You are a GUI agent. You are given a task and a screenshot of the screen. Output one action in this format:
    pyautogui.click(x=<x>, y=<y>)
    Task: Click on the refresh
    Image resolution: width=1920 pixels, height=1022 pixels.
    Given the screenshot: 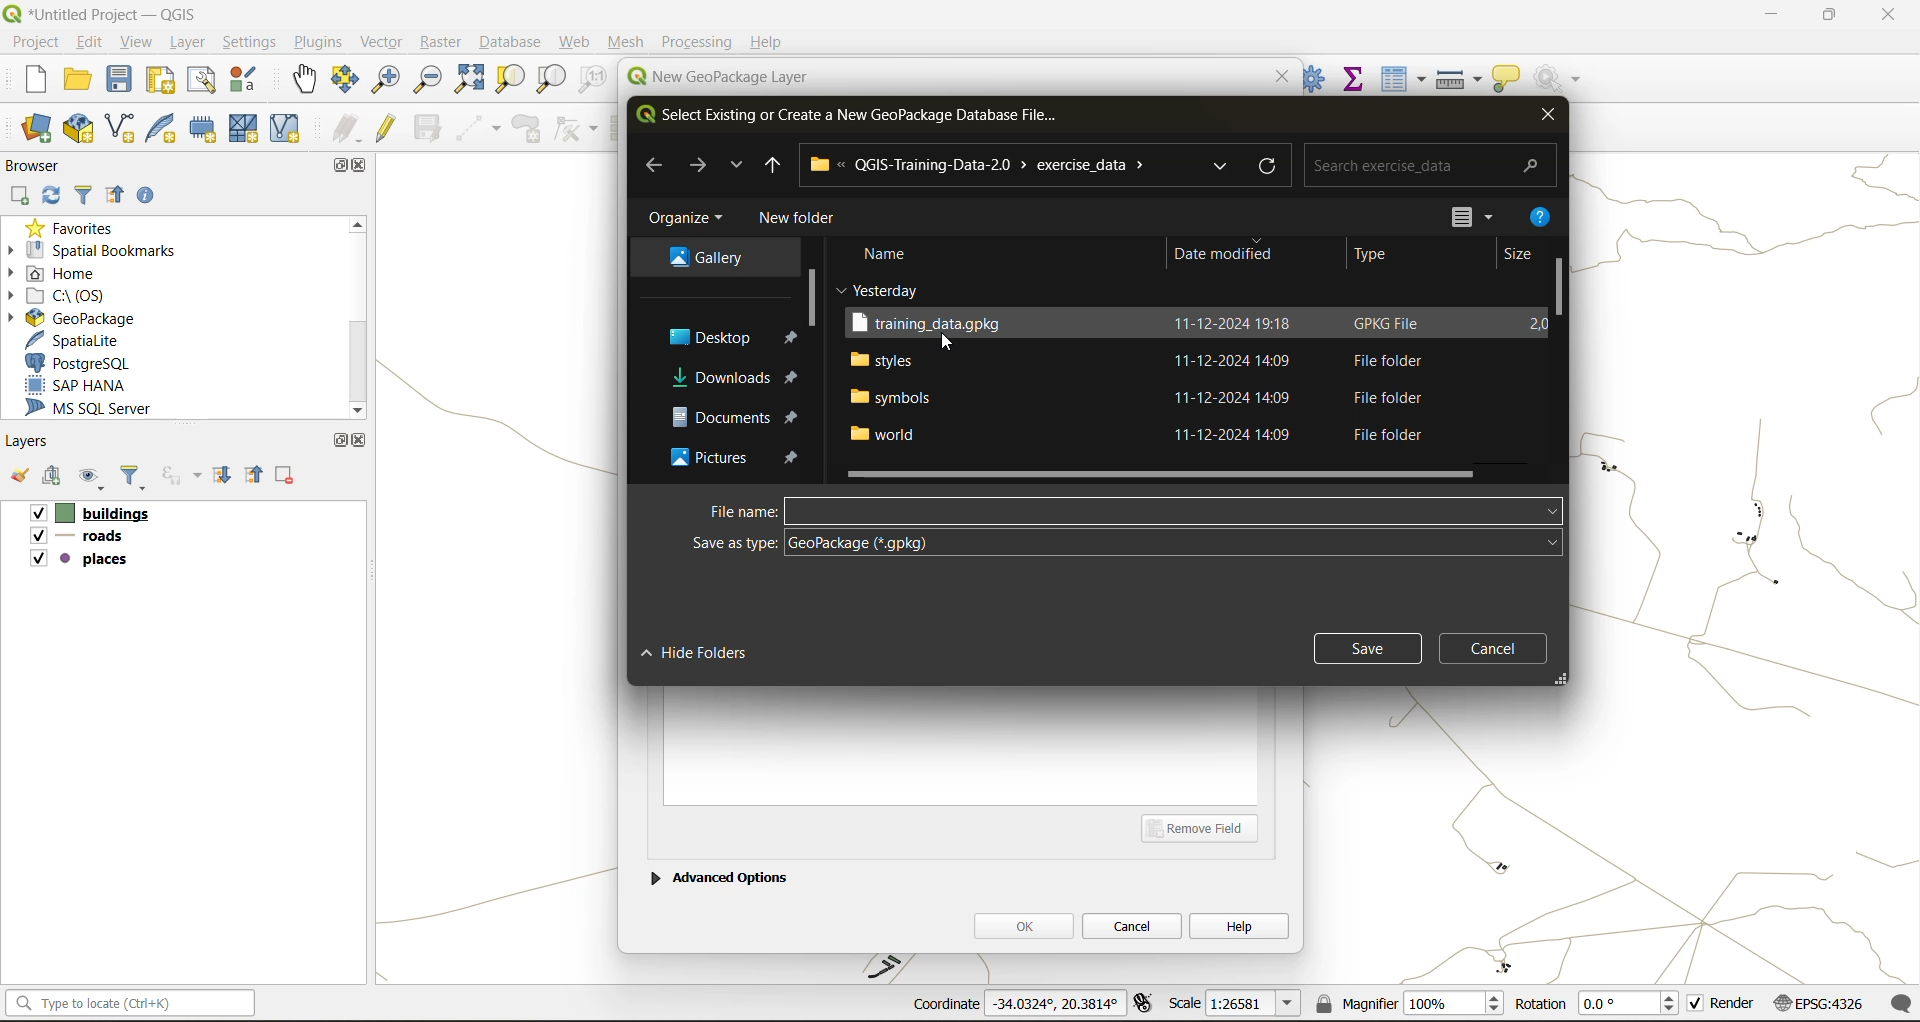 What is the action you would take?
    pyautogui.click(x=53, y=197)
    